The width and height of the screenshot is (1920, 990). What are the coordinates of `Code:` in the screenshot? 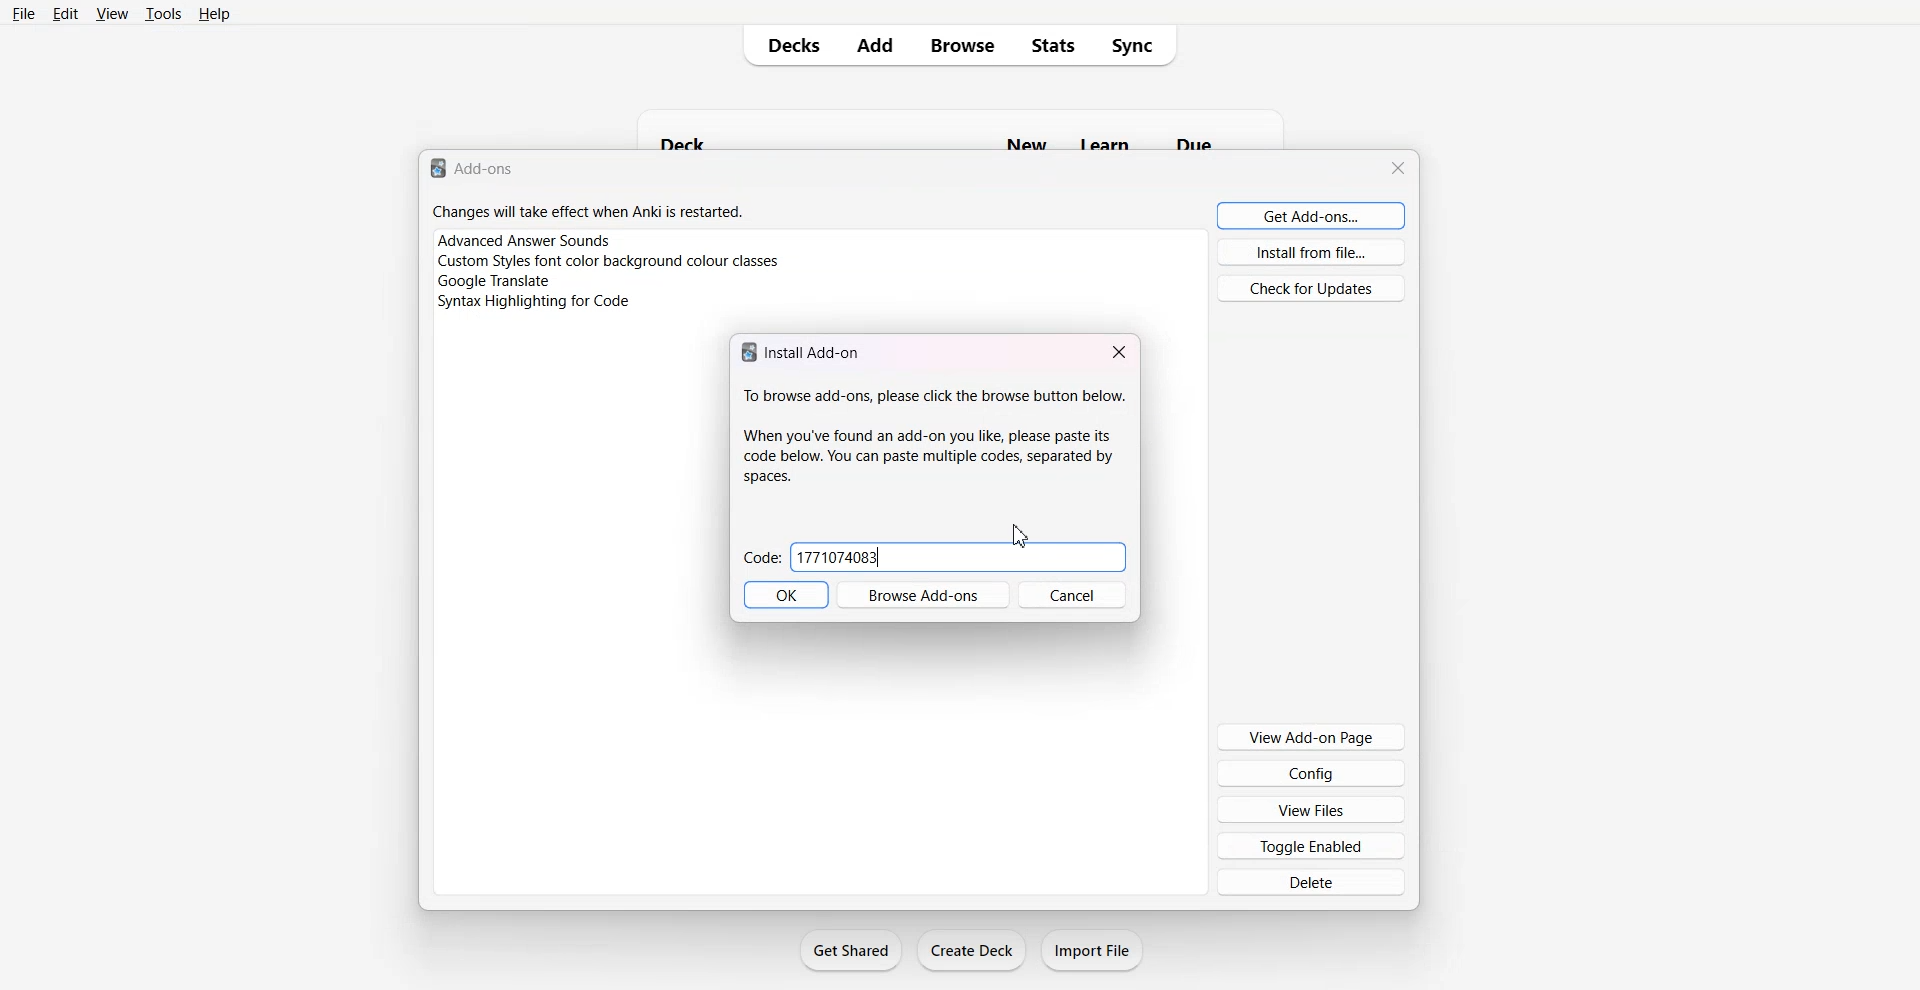 It's located at (763, 557).